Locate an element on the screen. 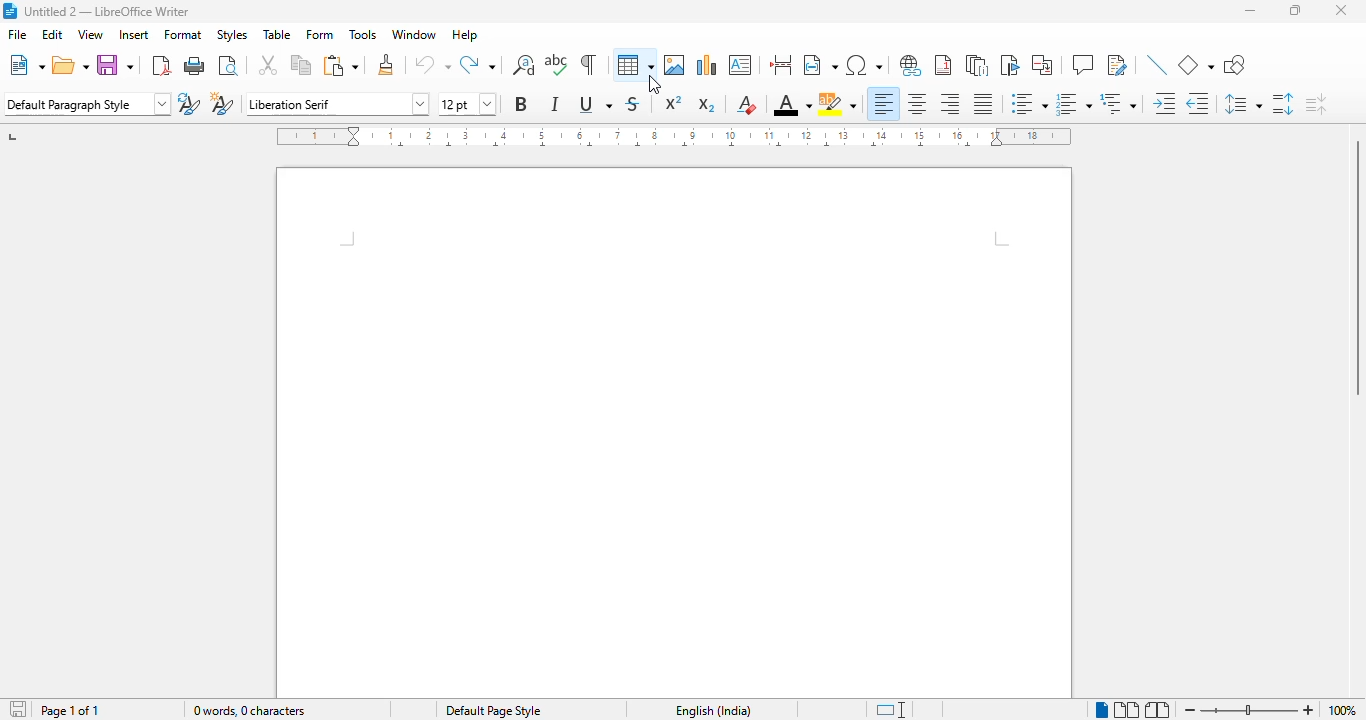  open is located at coordinates (71, 64).